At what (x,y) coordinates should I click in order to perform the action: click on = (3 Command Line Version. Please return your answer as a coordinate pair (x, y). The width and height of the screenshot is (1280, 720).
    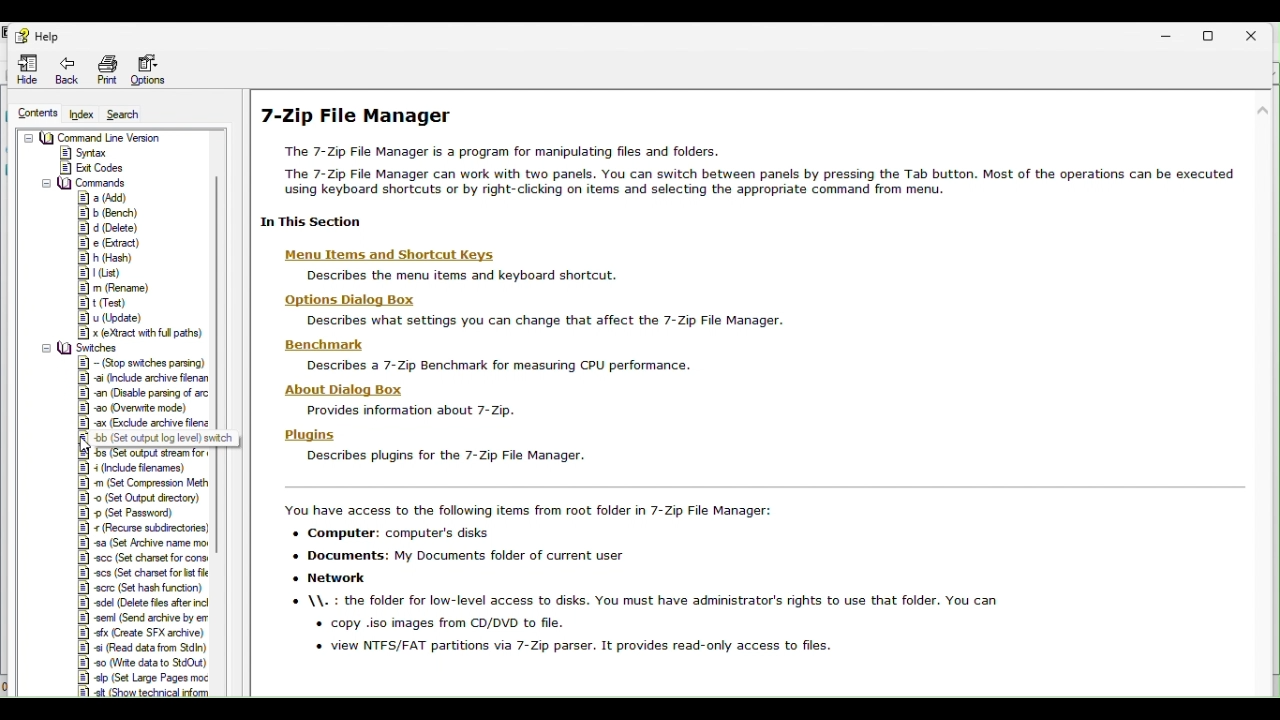
    Looking at the image, I should click on (94, 137).